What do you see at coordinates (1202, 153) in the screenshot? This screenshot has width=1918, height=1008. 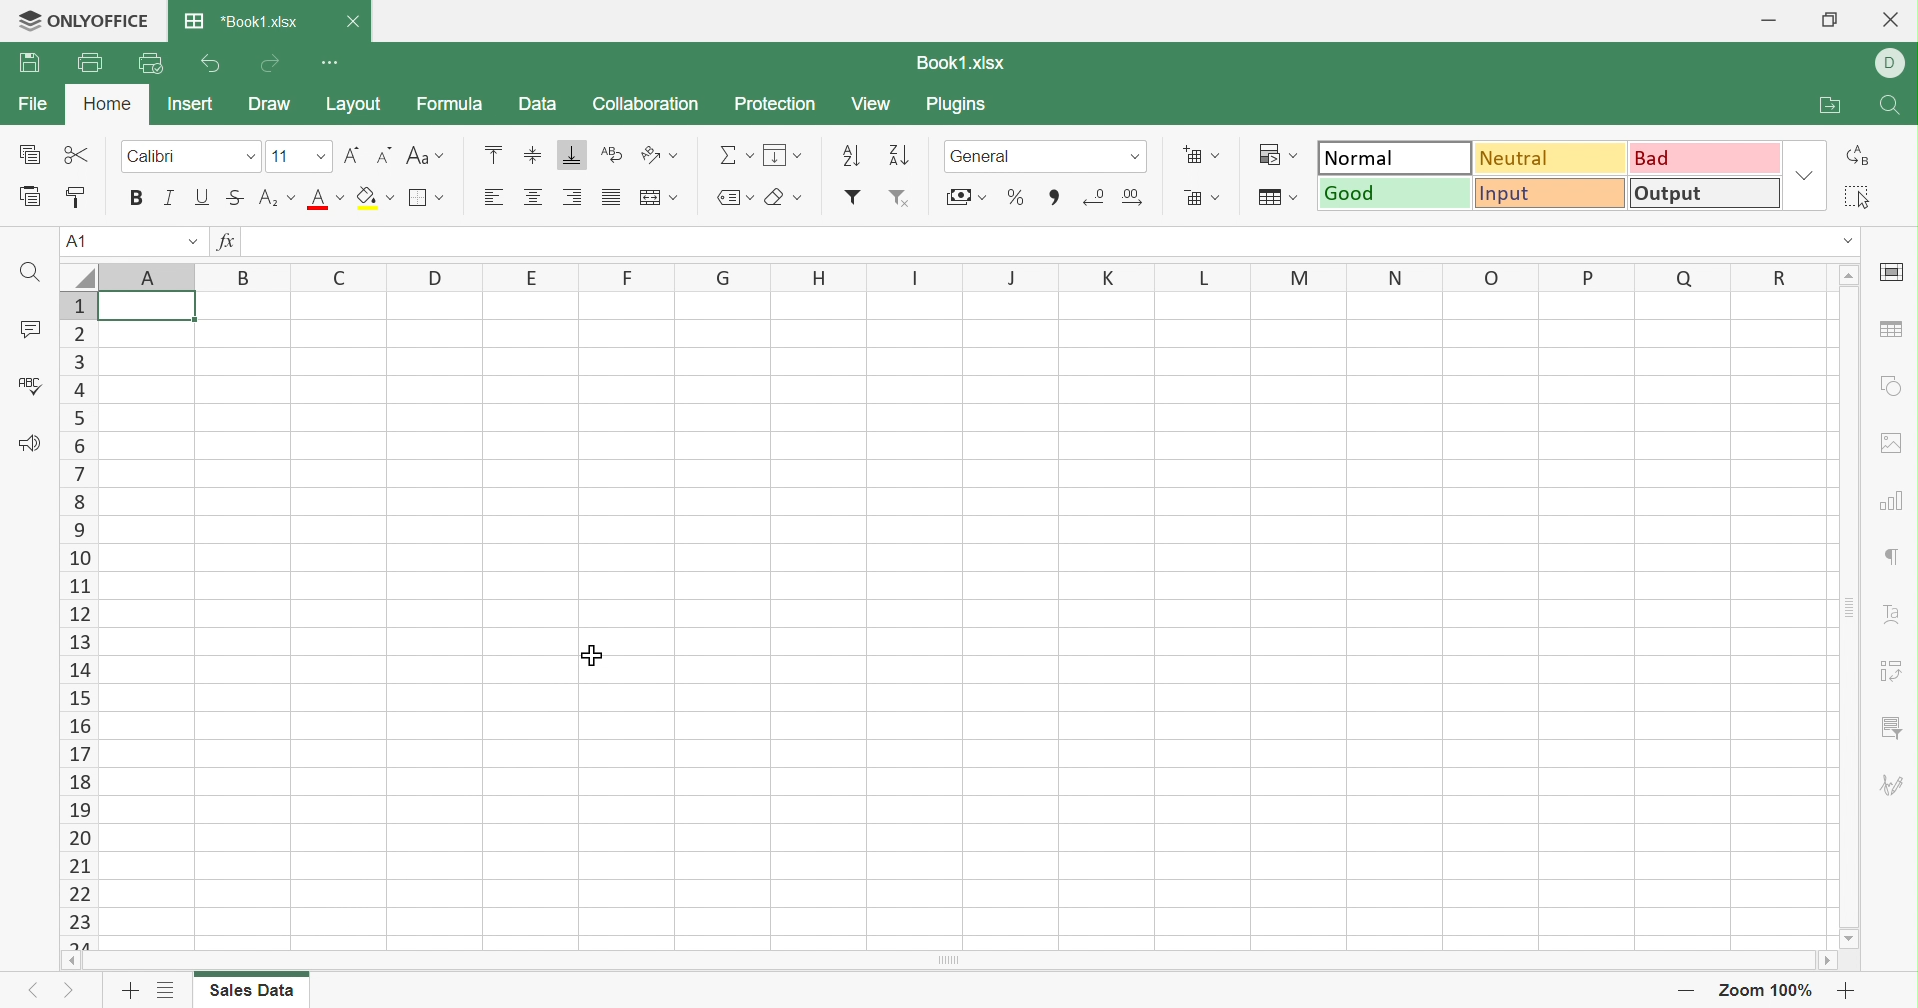 I see `Insert cells` at bounding box center [1202, 153].